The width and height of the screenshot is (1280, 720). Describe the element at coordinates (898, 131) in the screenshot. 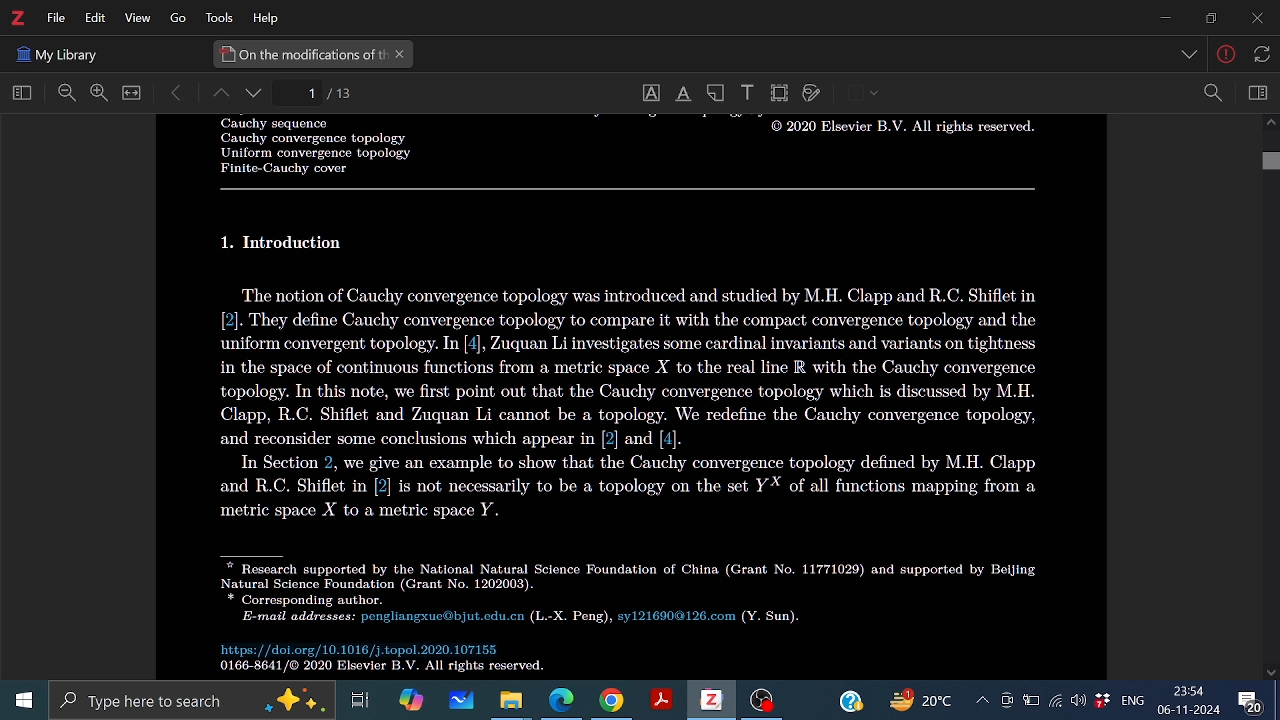

I see `` at that location.